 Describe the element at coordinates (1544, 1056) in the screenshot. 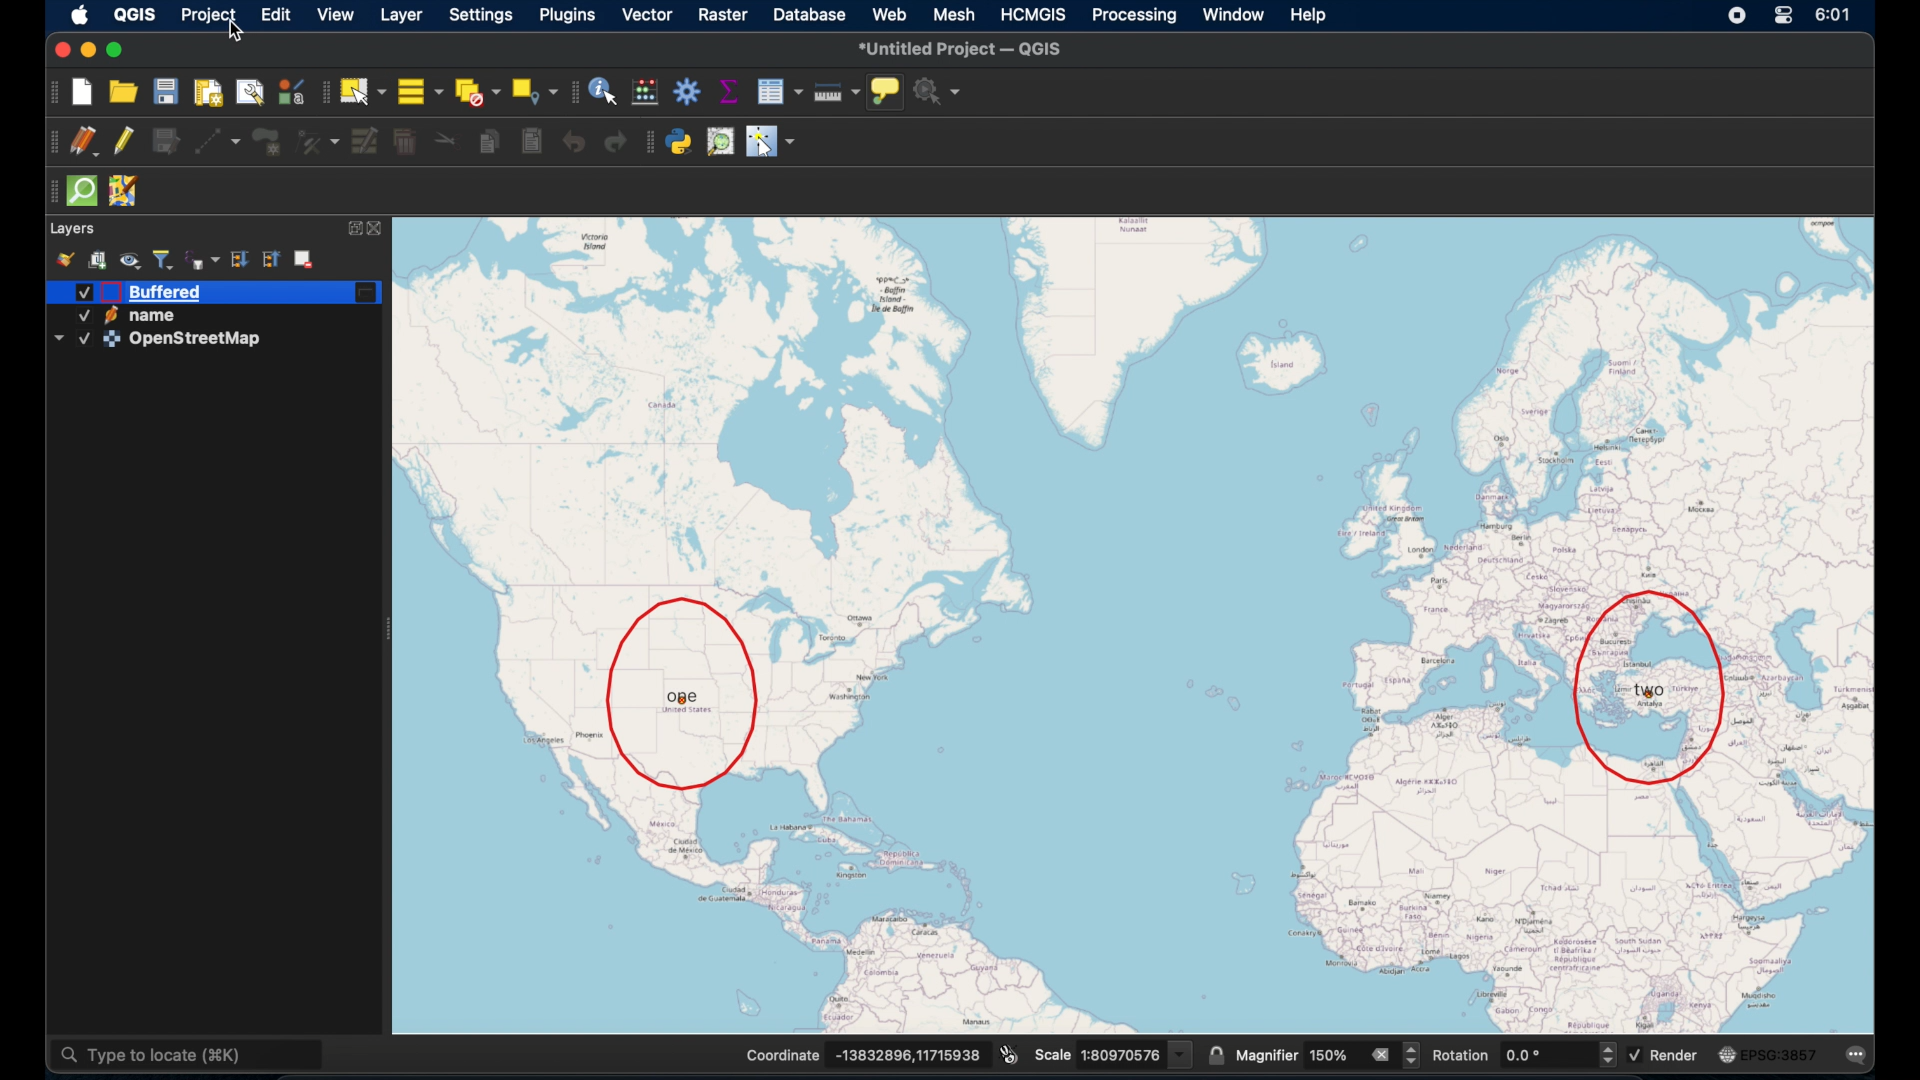

I see `rotation input value` at that location.